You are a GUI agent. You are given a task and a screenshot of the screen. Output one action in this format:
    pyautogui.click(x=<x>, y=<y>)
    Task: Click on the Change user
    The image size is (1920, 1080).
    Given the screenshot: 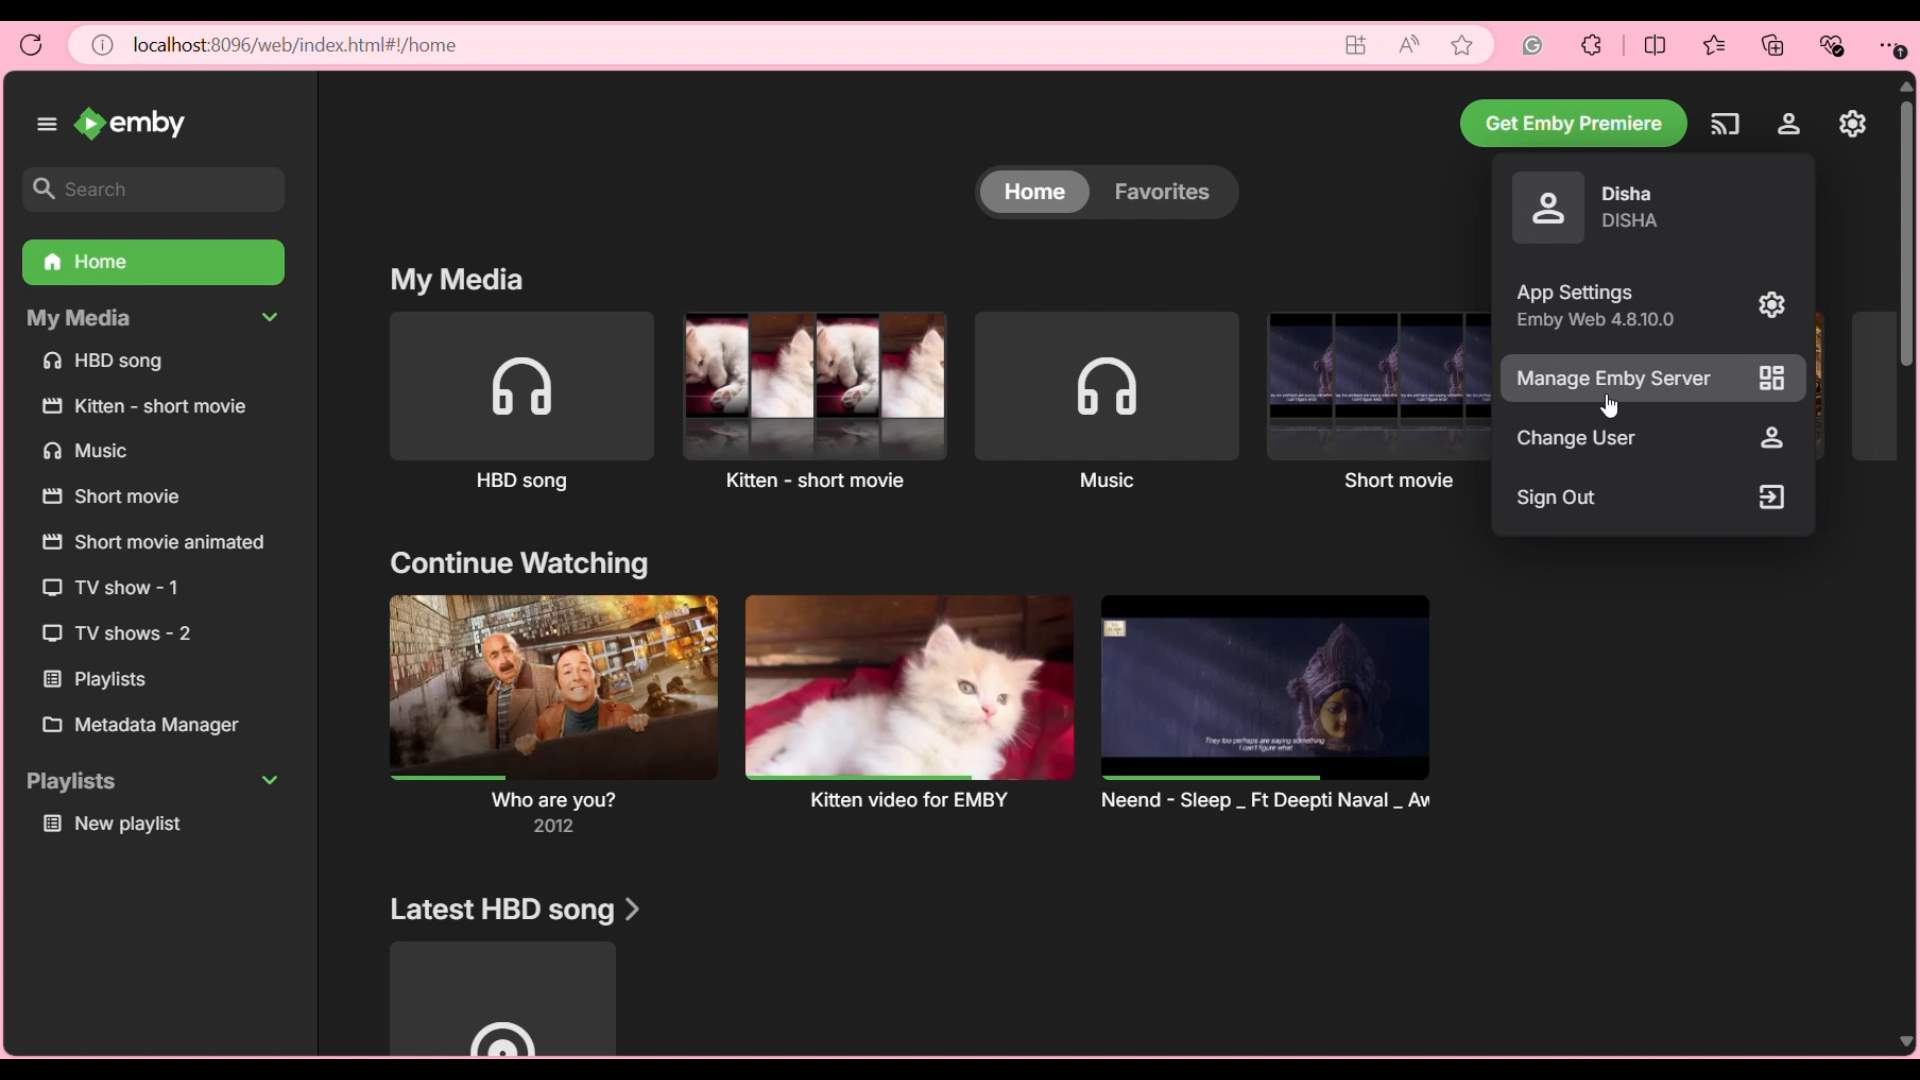 What is the action you would take?
    pyautogui.click(x=1653, y=438)
    